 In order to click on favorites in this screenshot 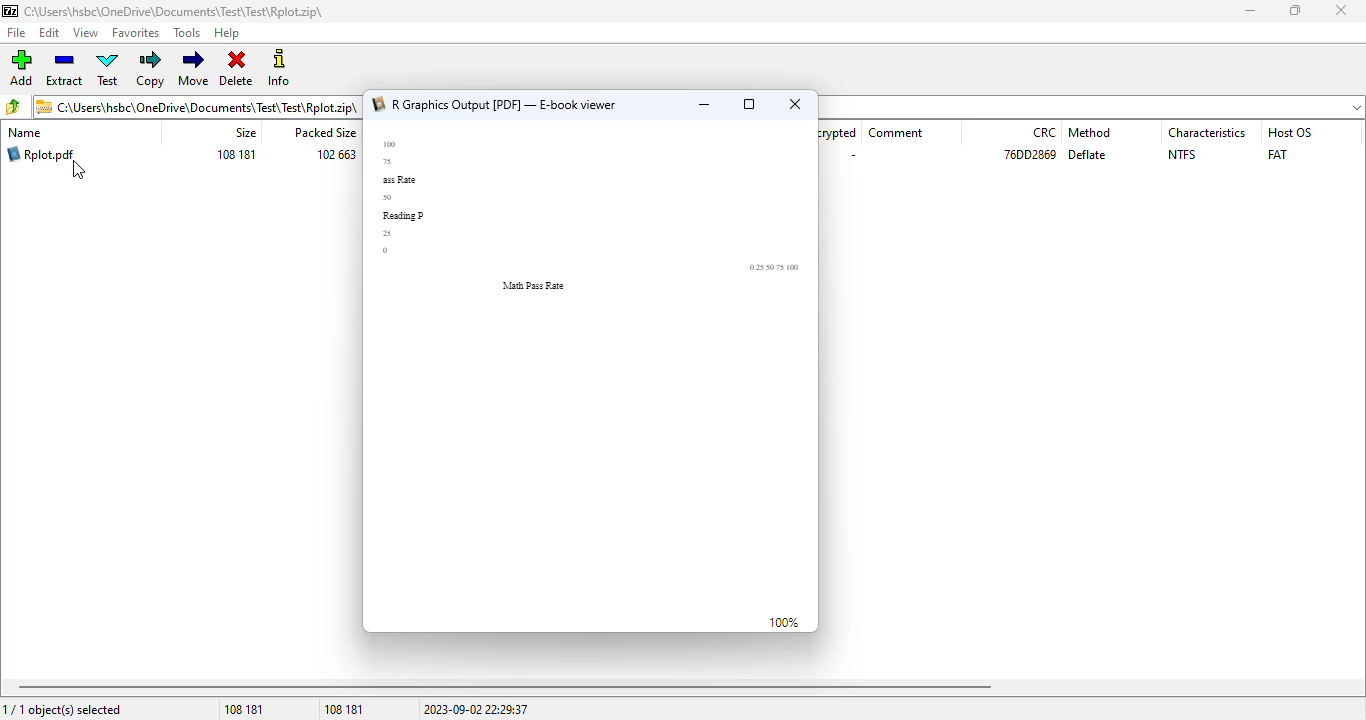, I will do `click(137, 33)`.